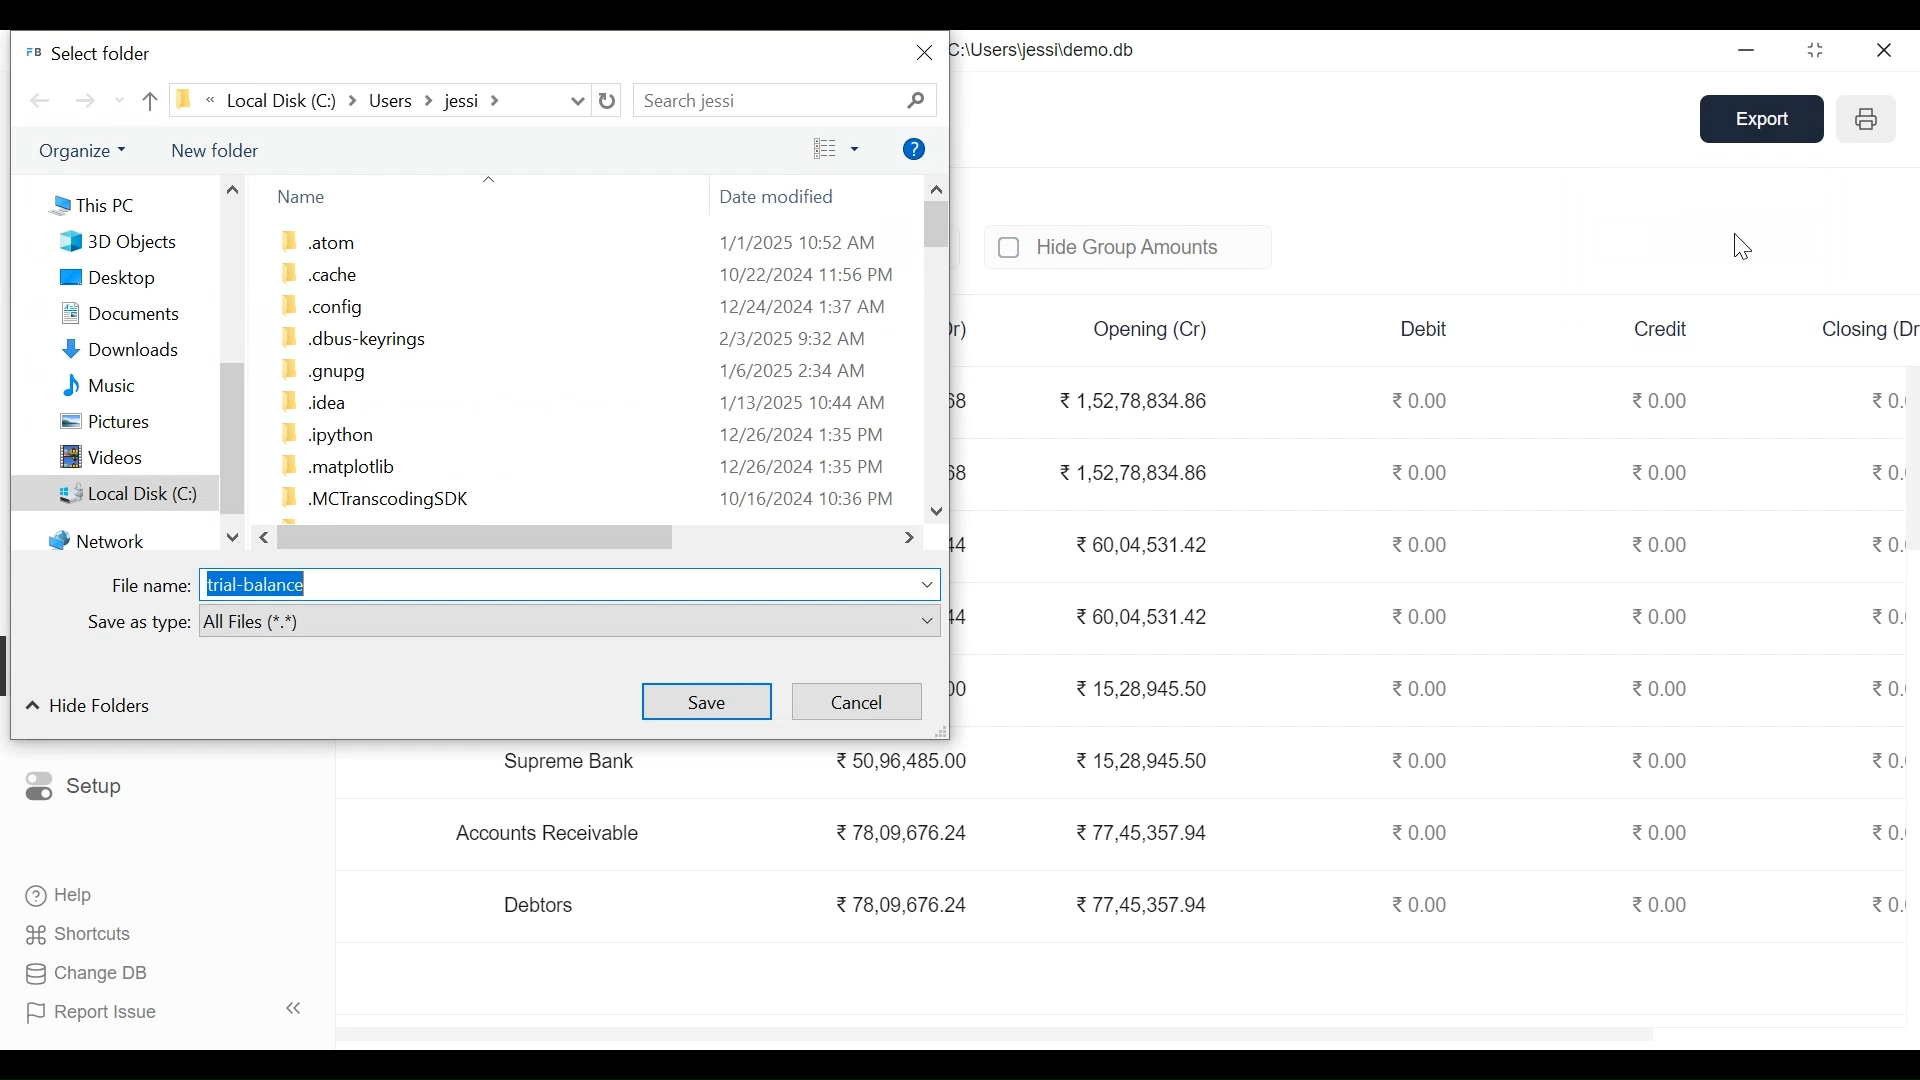 This screenshot has width=1920, height=1080. Describe the element at coordinates (1882, 690) in the screenshot. I see `0.00` at that location.